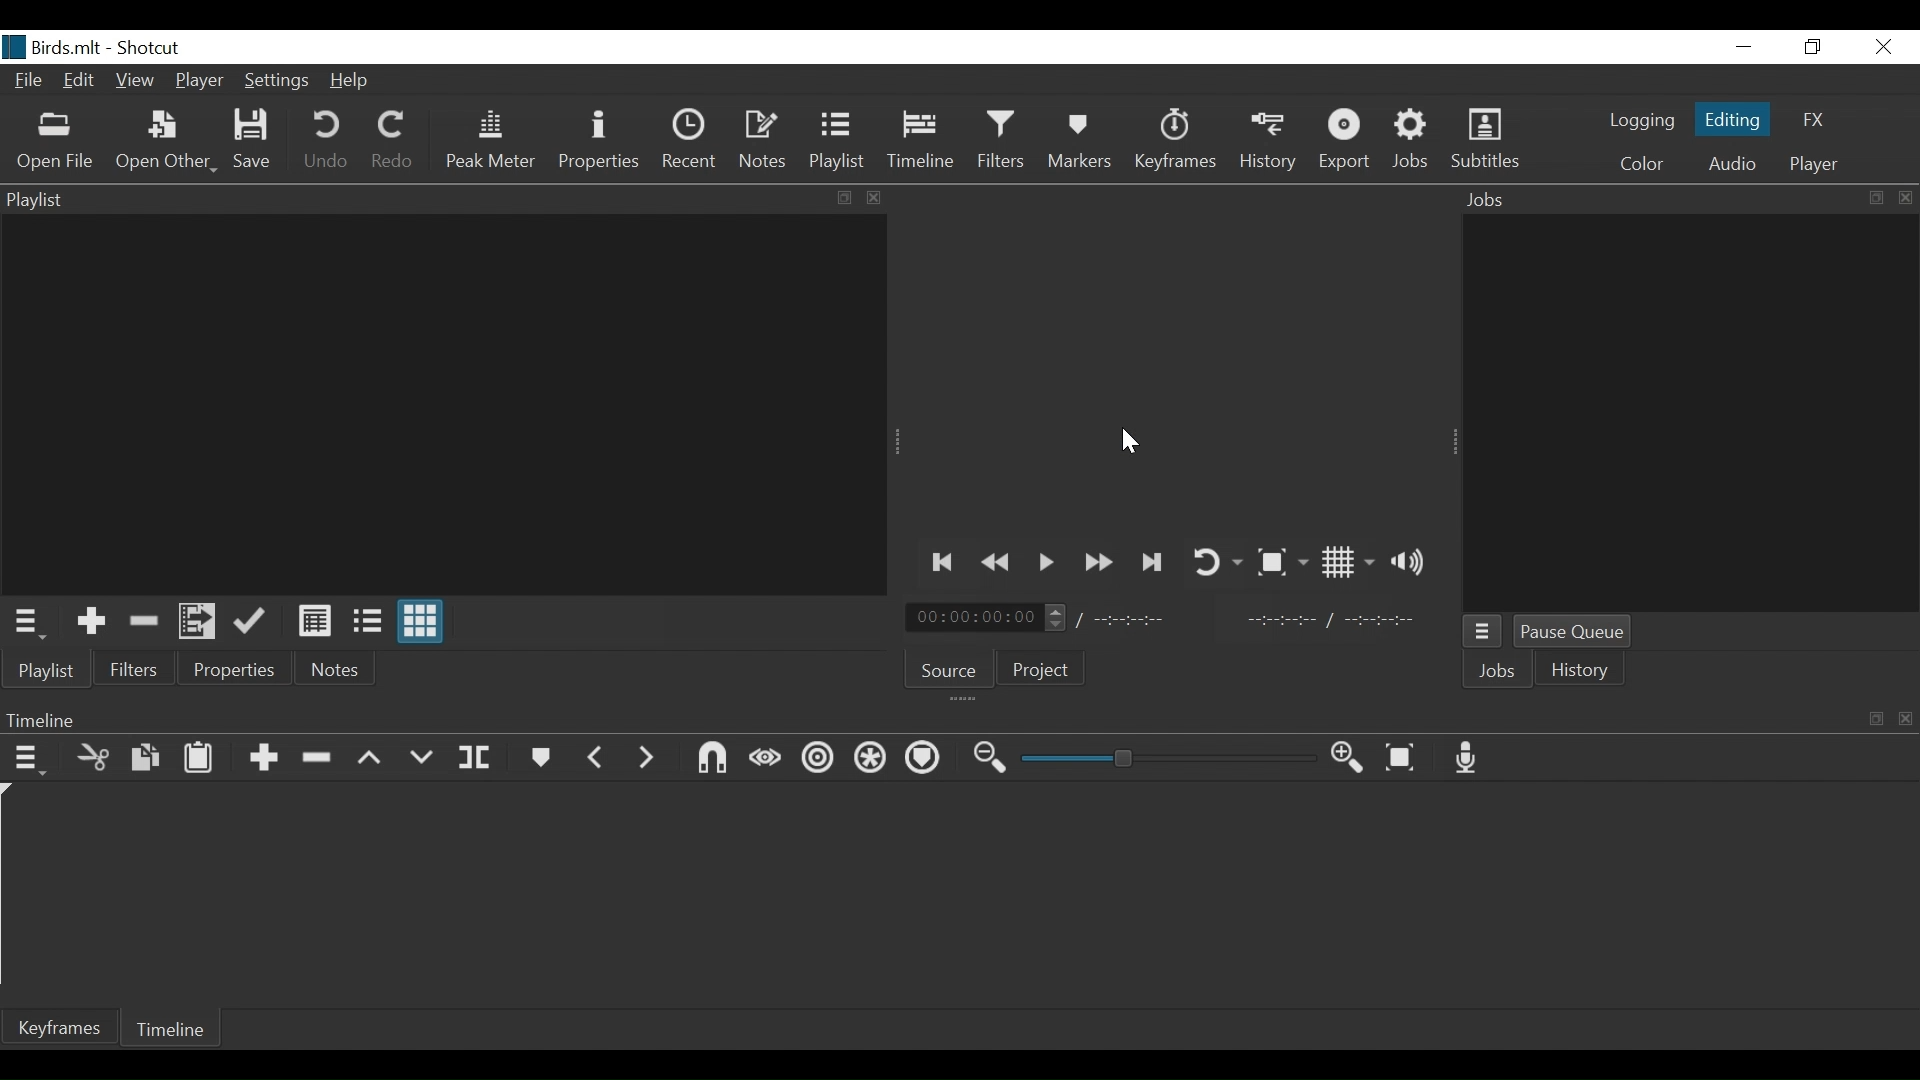 This screenshot has width=1920, height=1080. Describe the element at coordinates (91, 621) in the screenshot. I see `Add the Source to the playlist` at that location.